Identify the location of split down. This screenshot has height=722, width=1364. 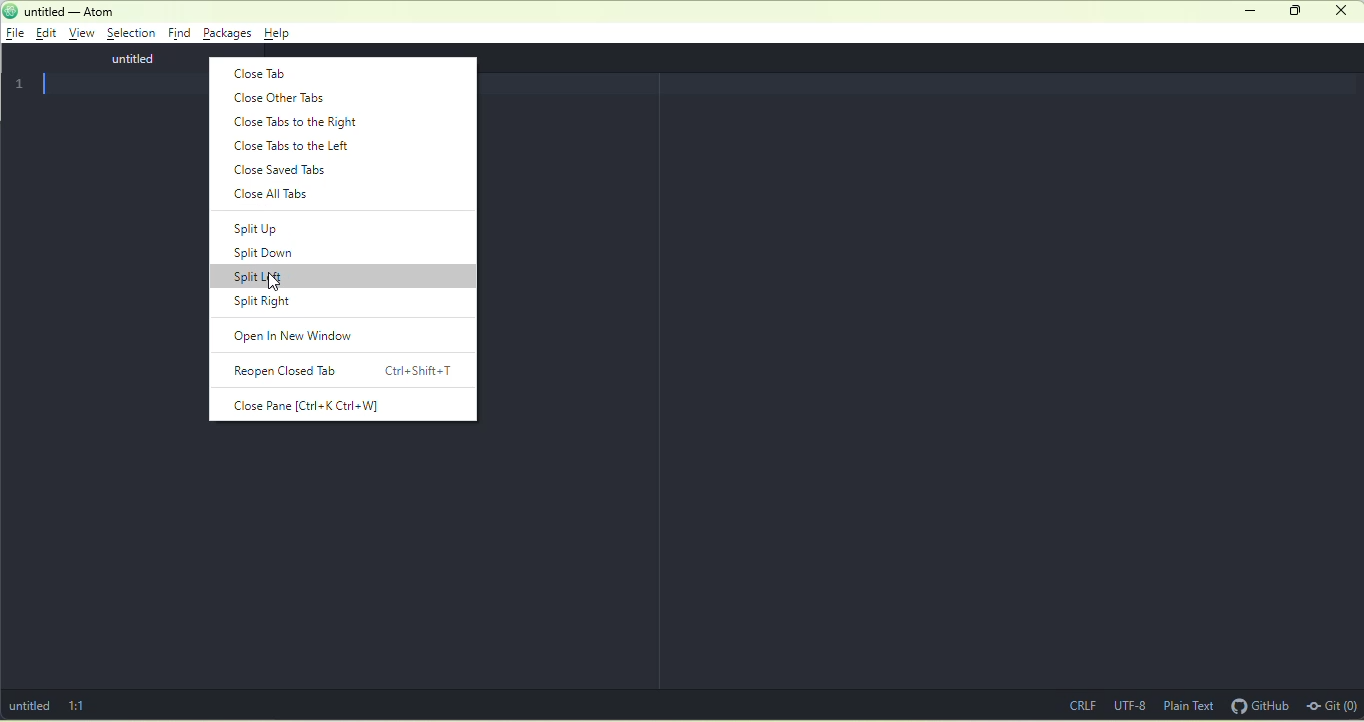
(273, 255).